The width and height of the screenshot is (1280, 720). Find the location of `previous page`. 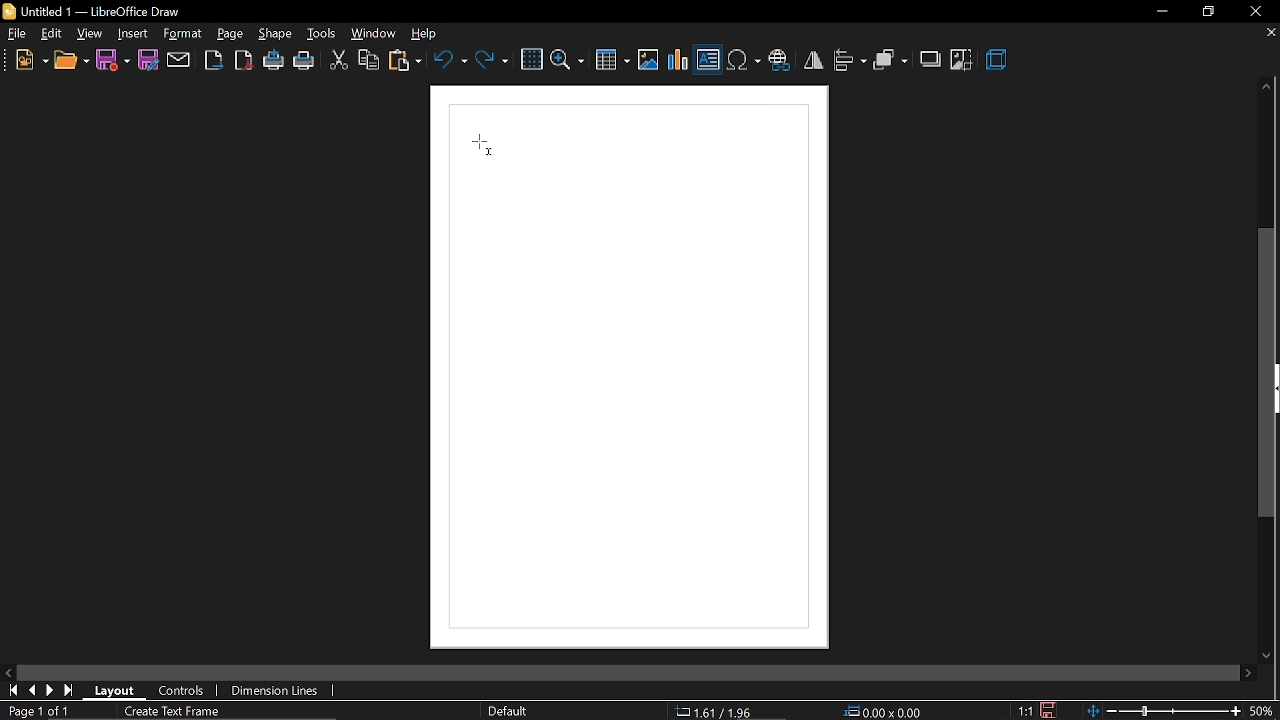

previous page is located at coordinates (35, 692).